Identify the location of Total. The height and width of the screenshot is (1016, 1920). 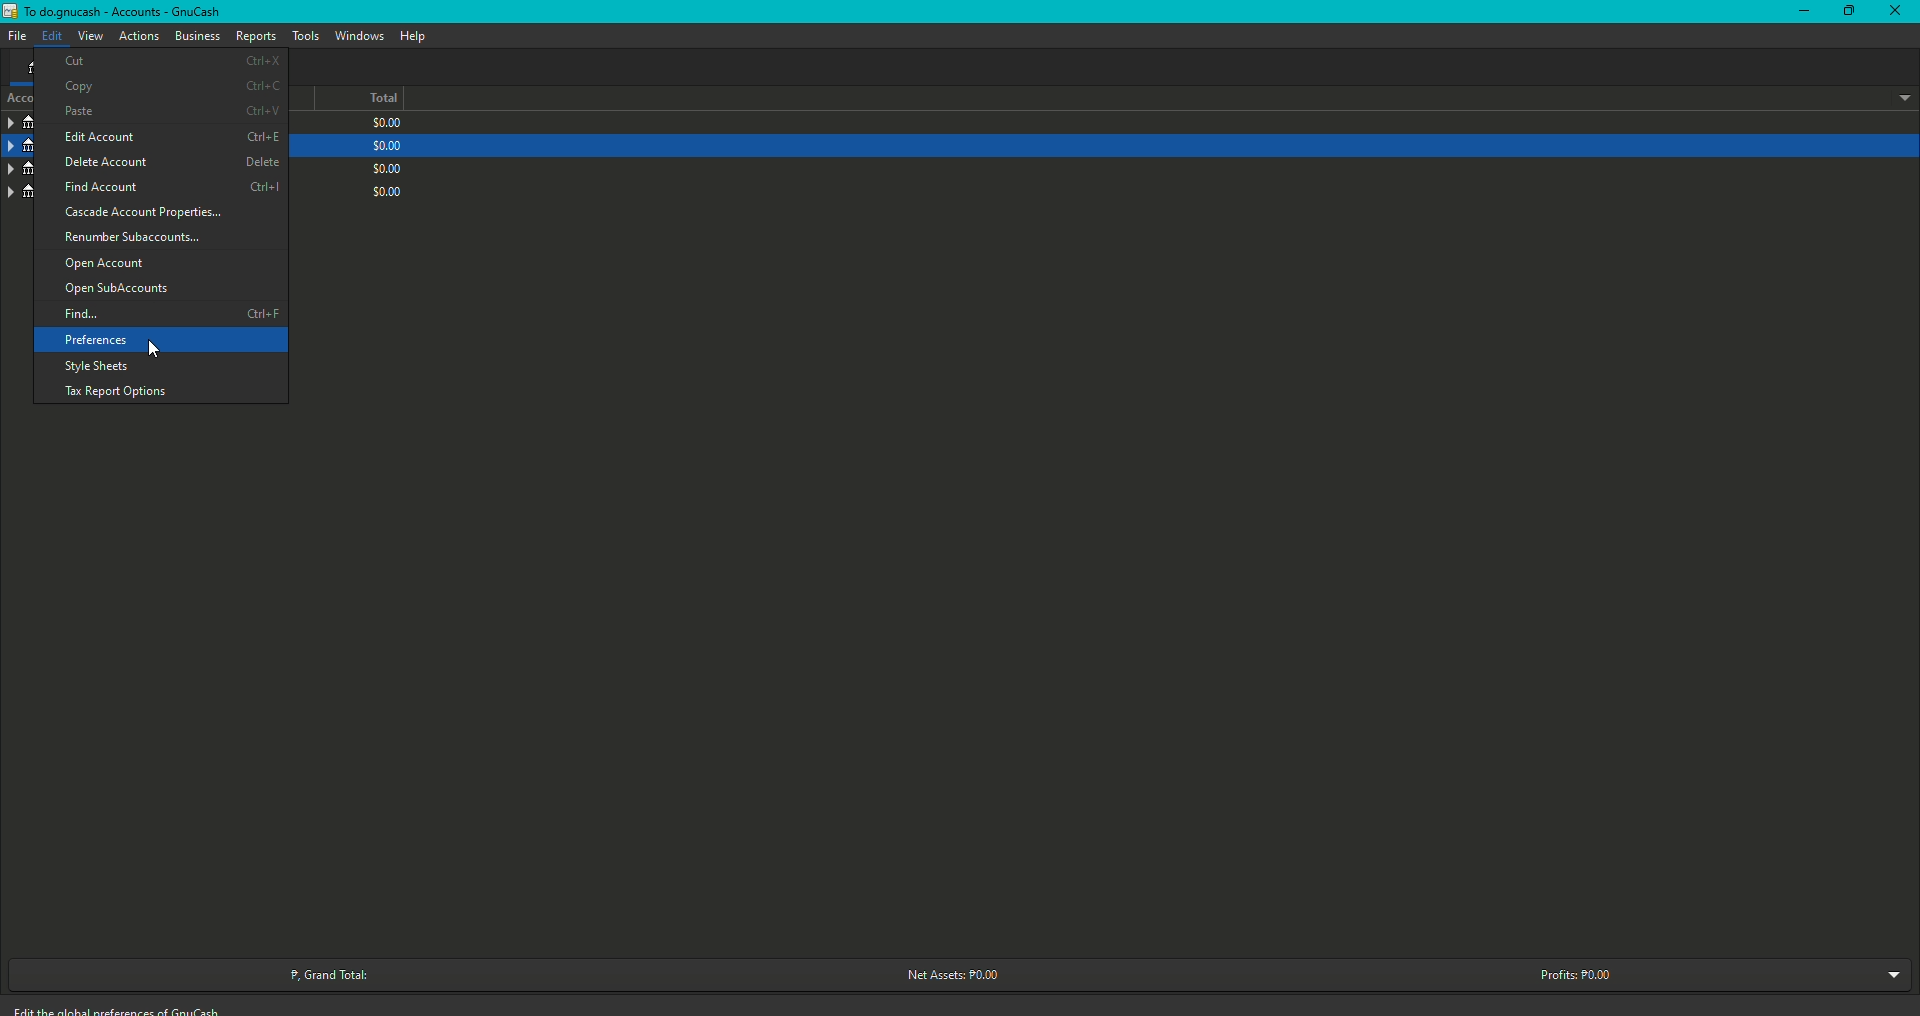
(368, 100).